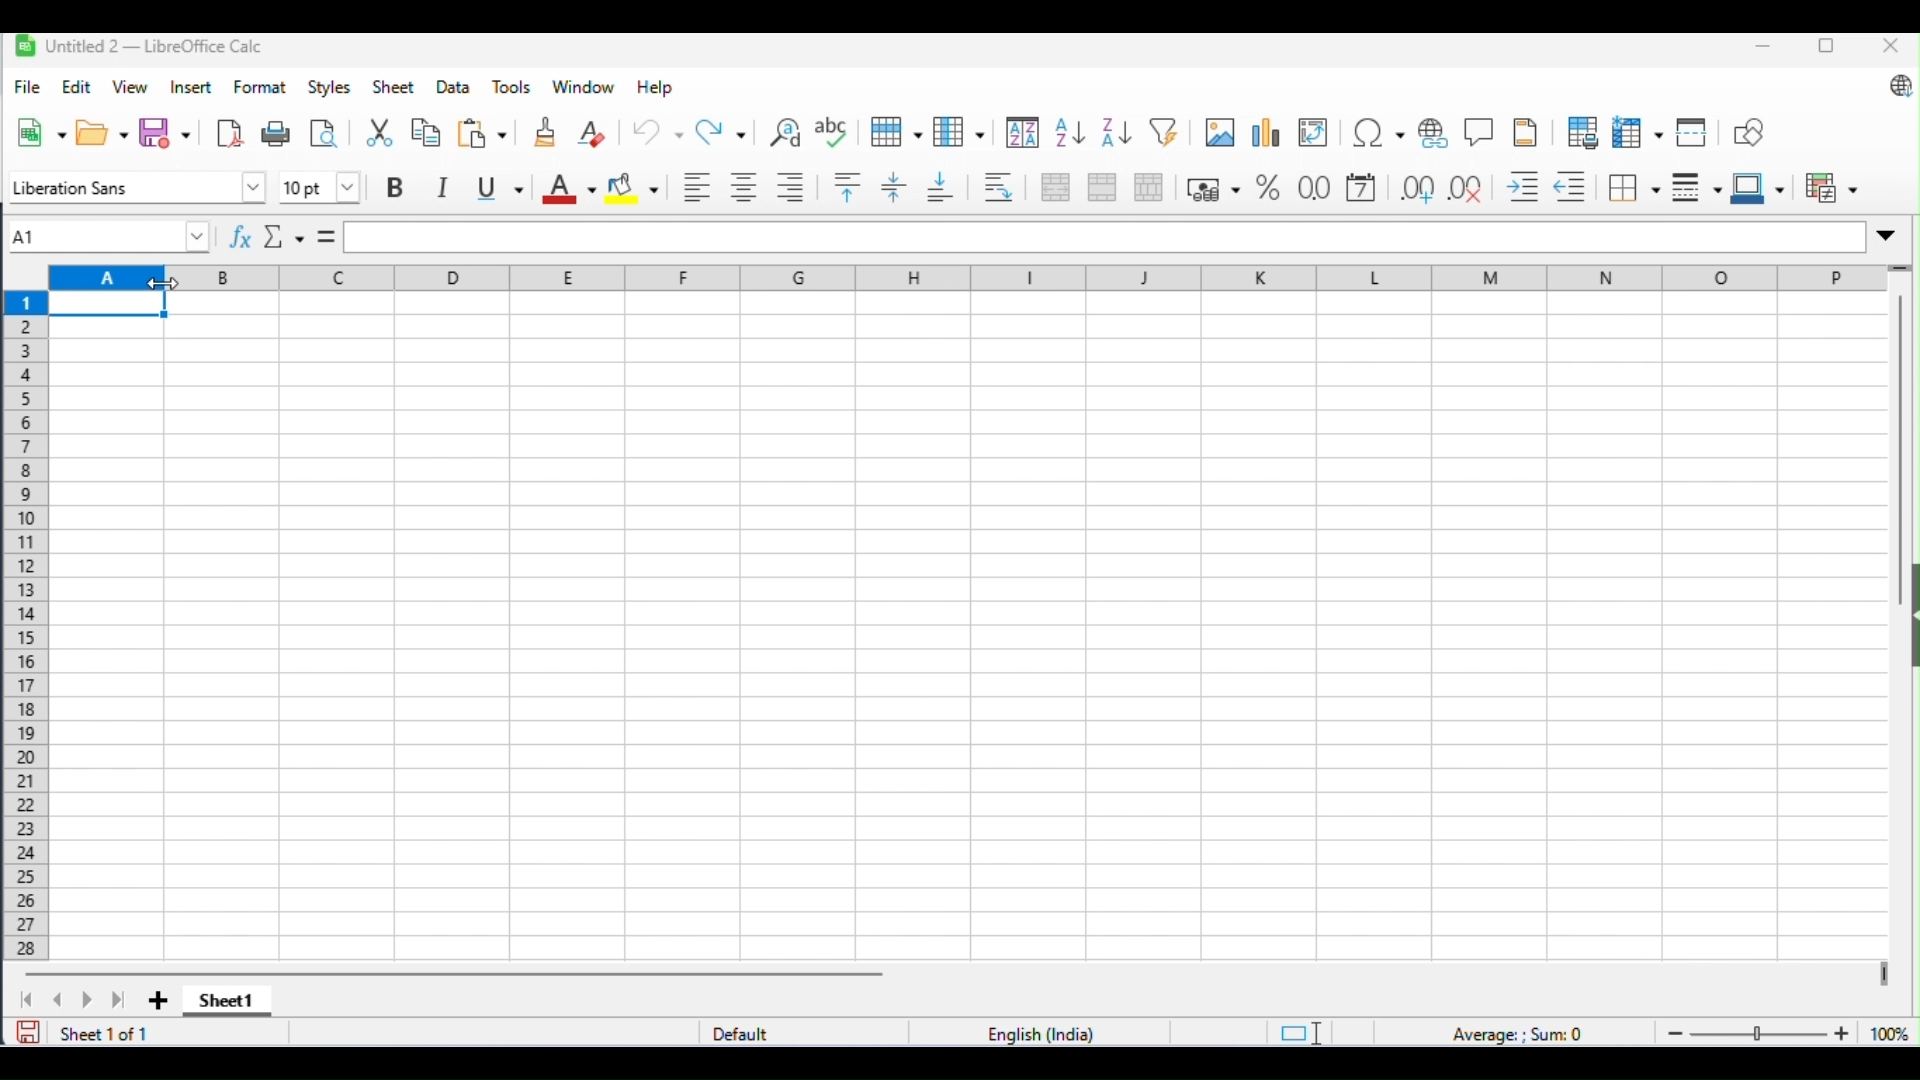 The height and width of the screenshot is (1080, 1920). Describe the element at coordinates (238, 234) in the screenshot. I see `function wizard` at that location.